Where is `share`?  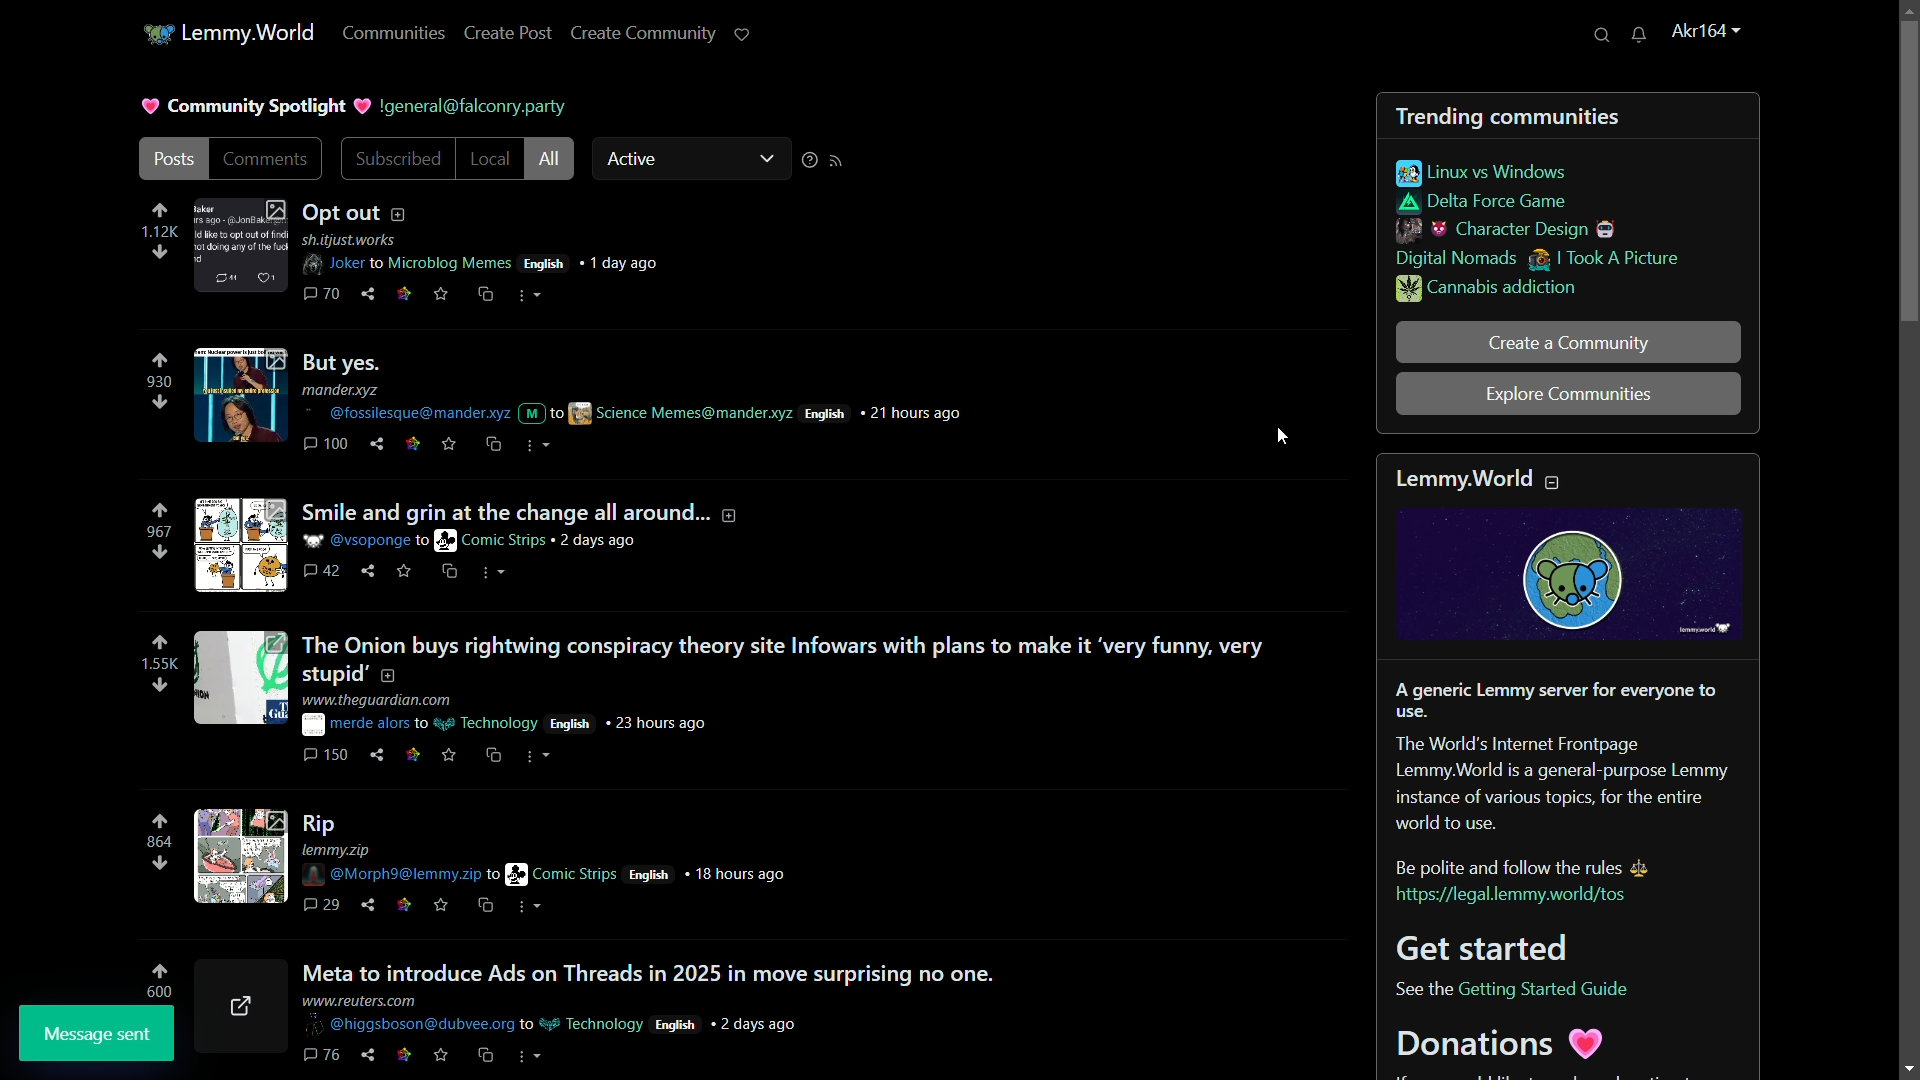
share is located at coordinates (365, 571).